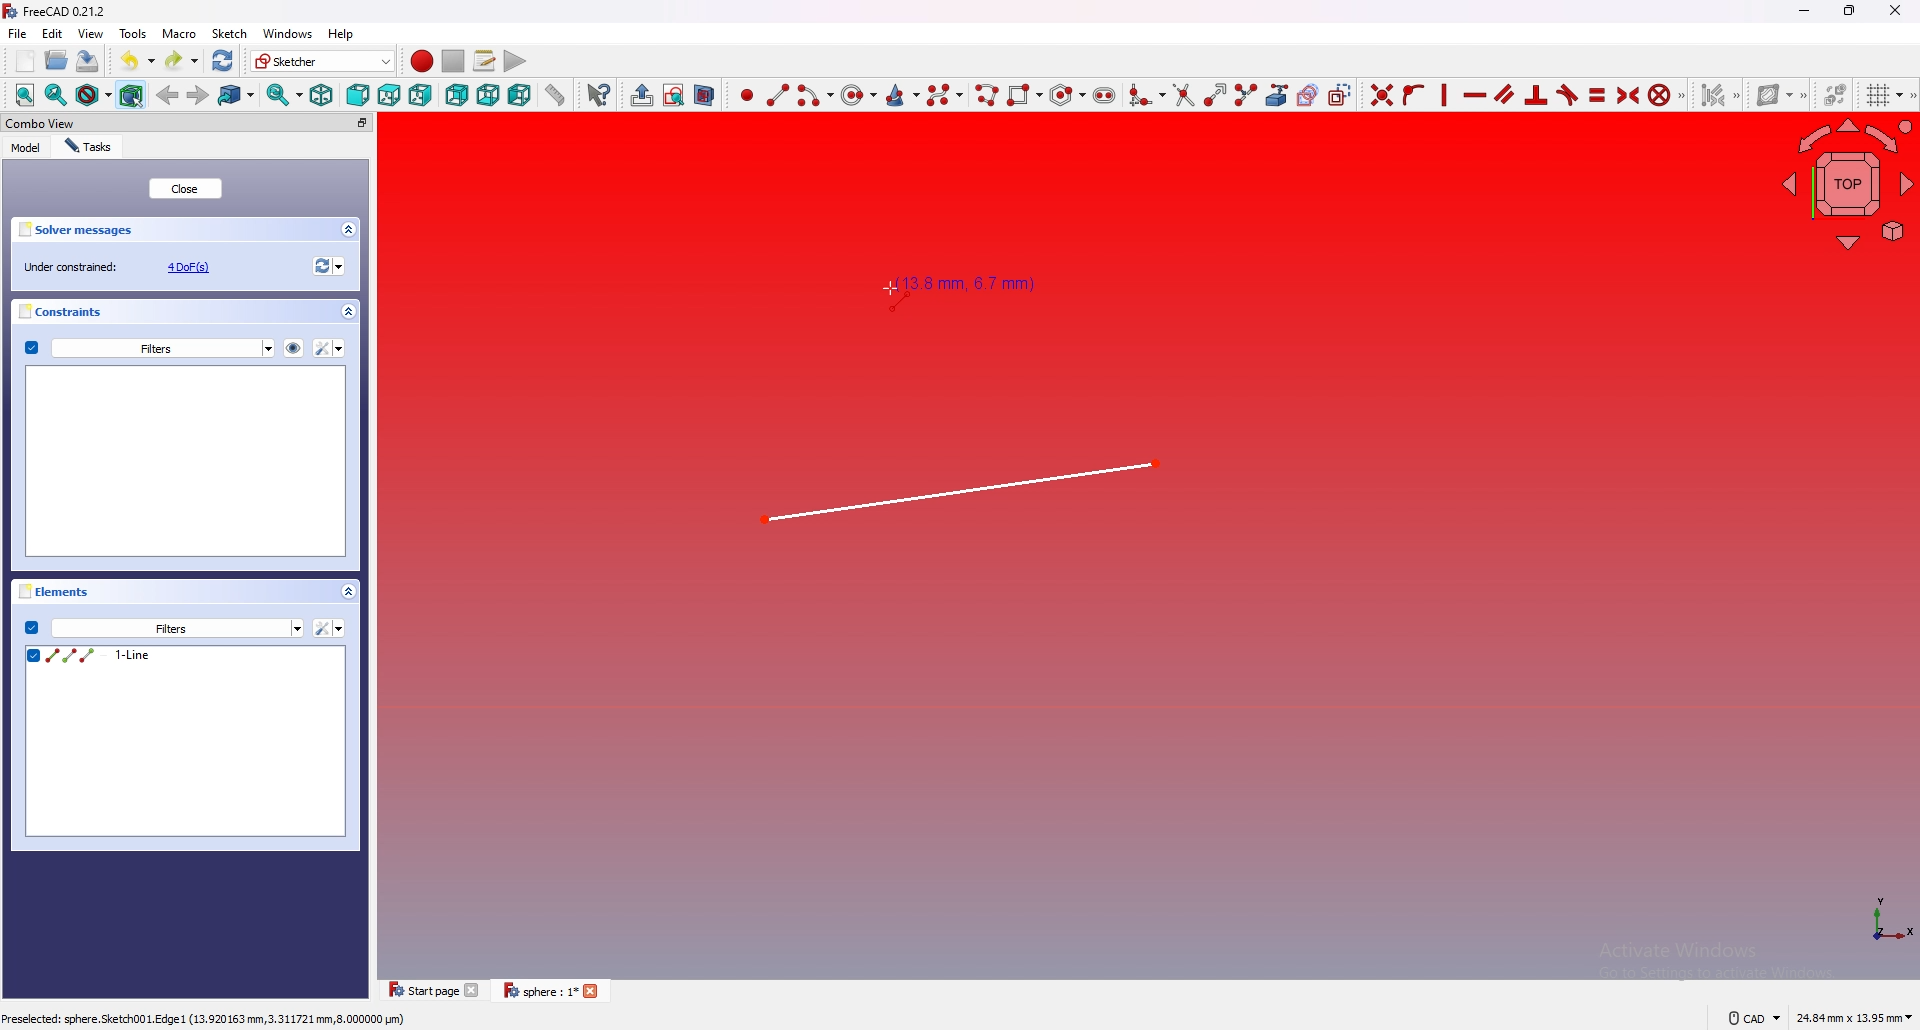 This screenshot has width=1920, height=1030. I want to click on Macros ..., so click(483, 61).